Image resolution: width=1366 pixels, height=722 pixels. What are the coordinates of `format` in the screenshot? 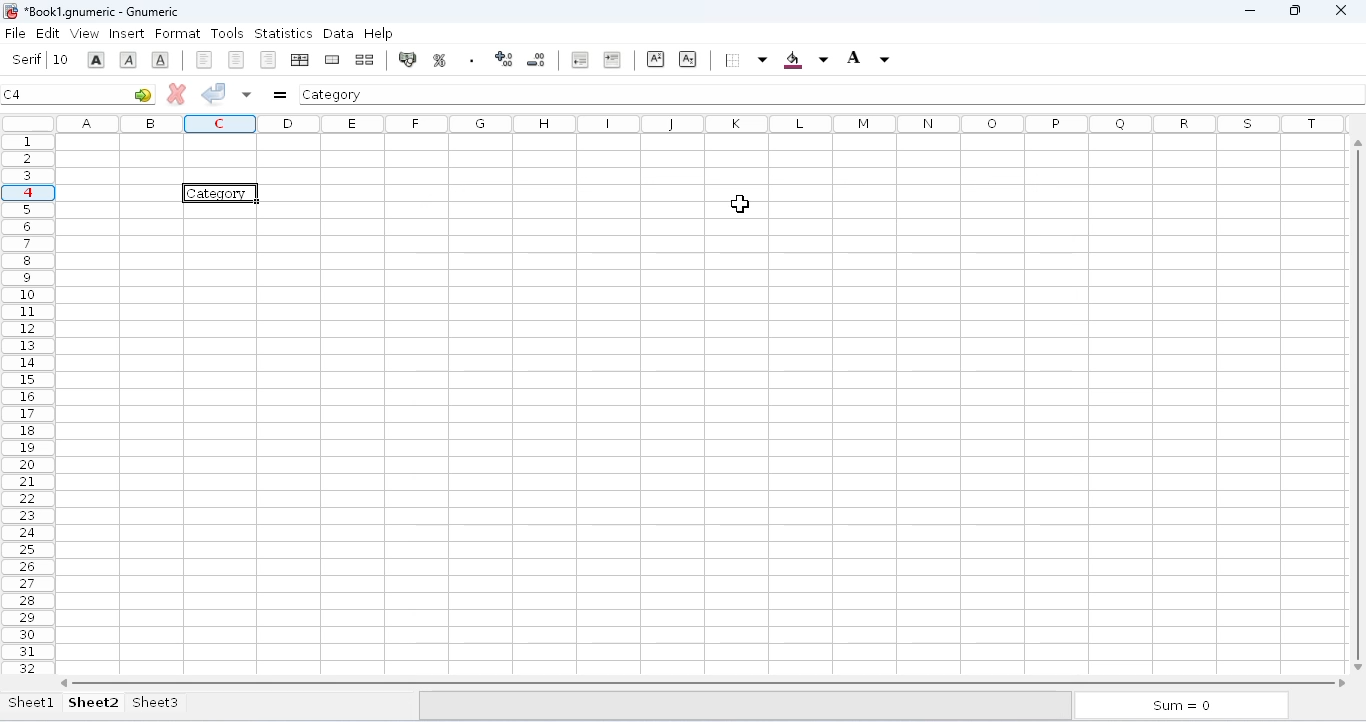 It's located at (178, 34).